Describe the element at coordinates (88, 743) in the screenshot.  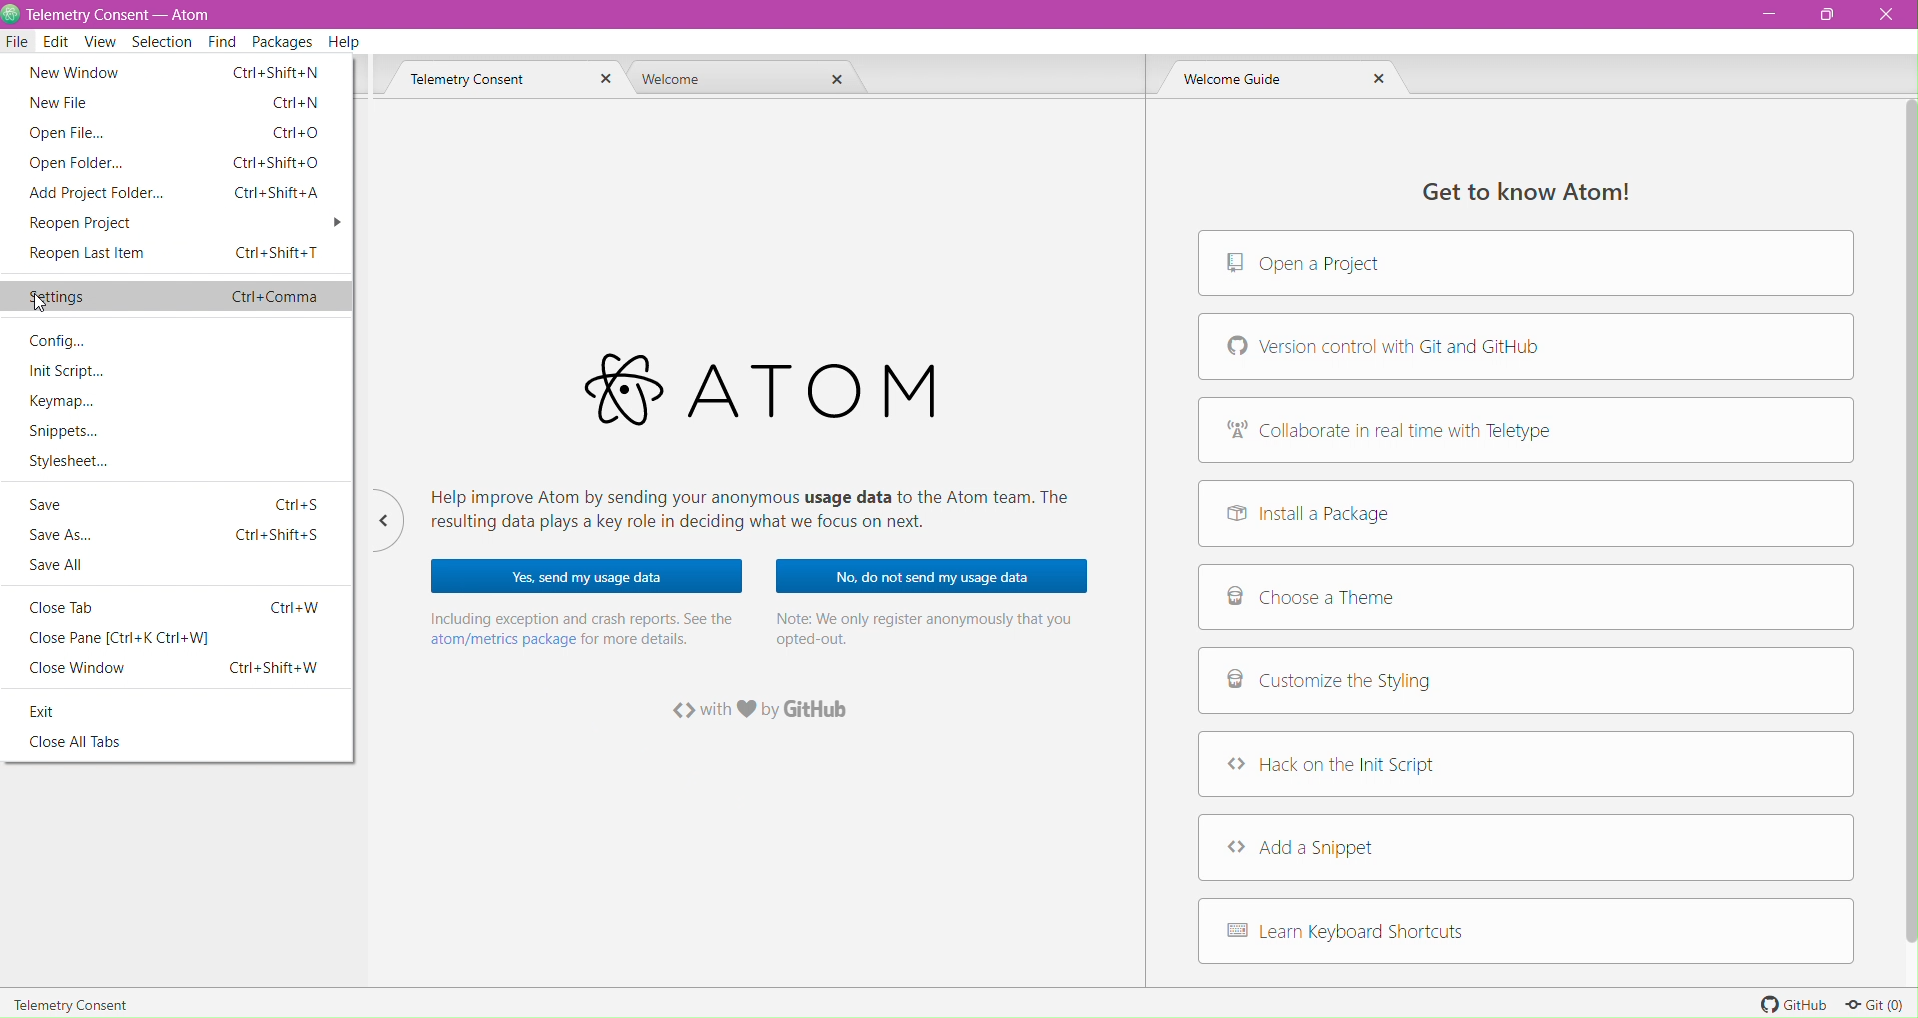
I see `Close All Tabs` at that location.